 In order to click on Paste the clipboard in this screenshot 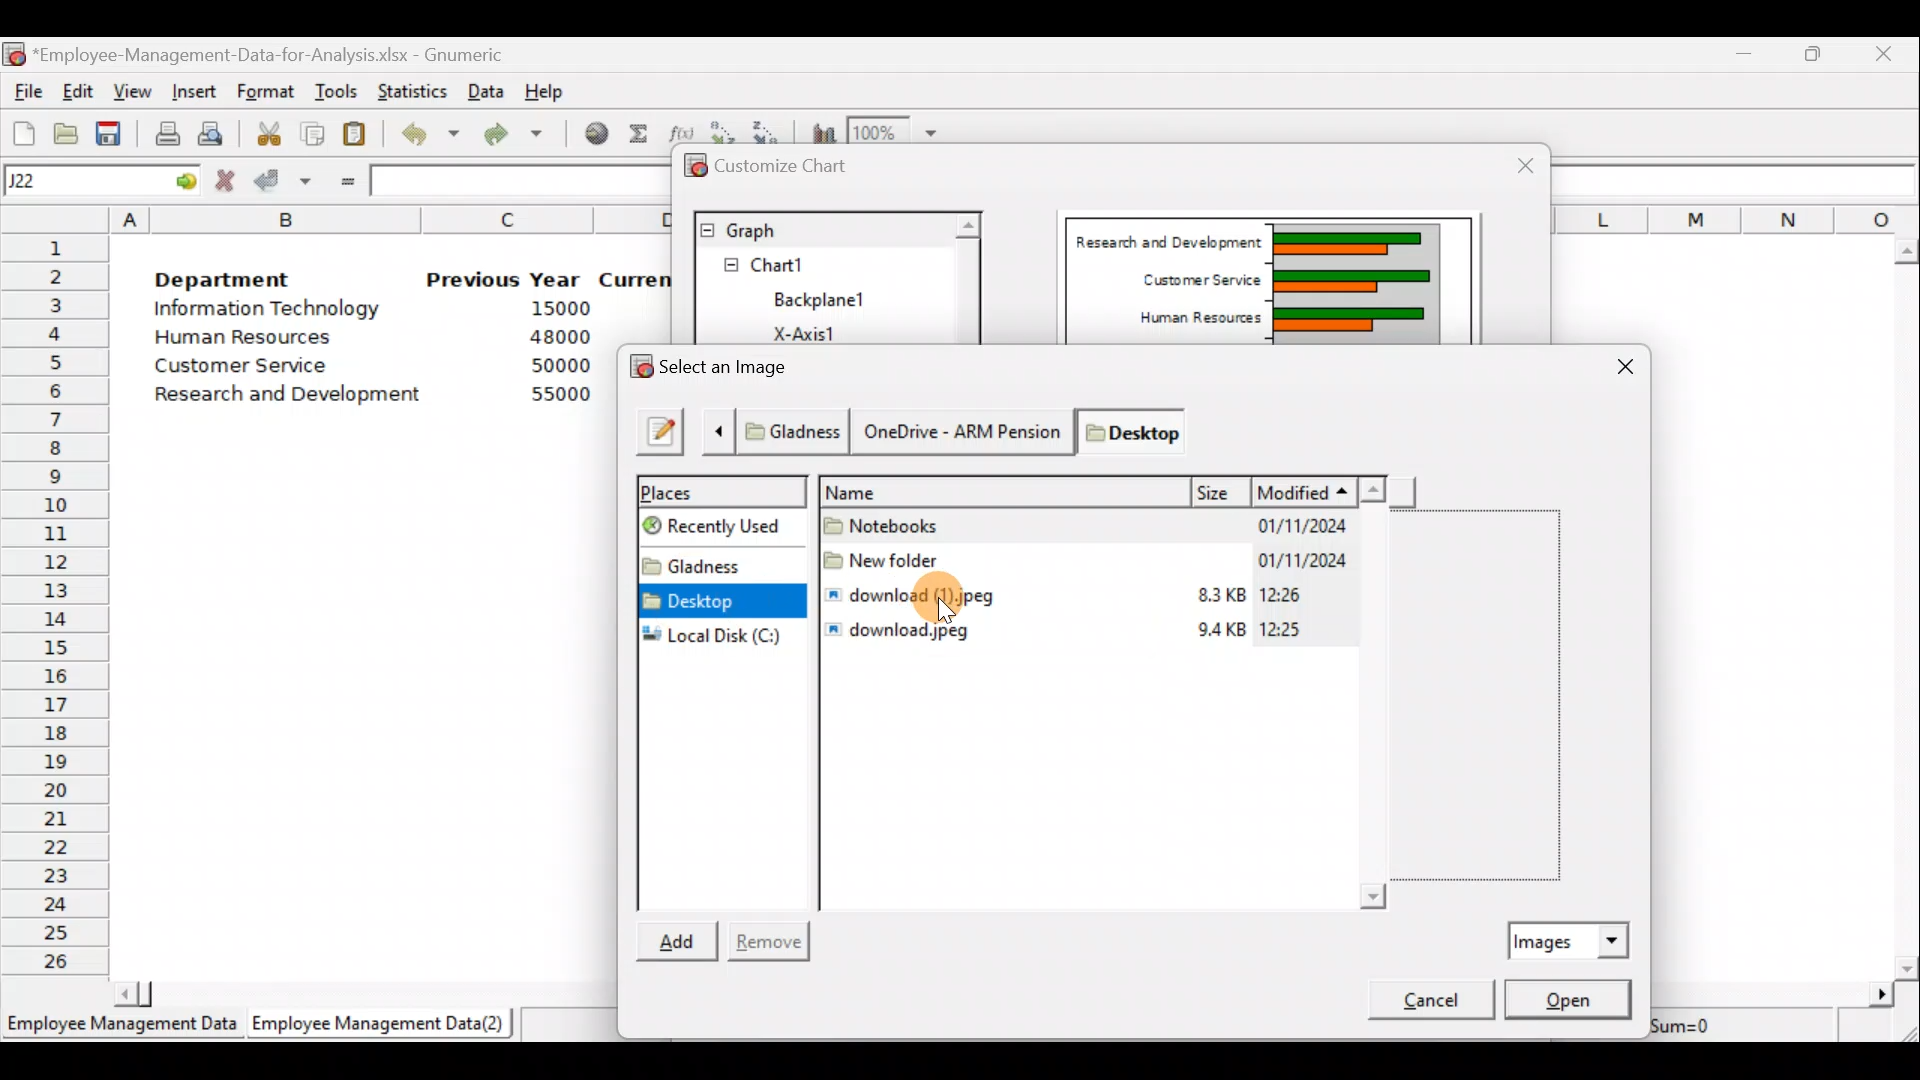, I will do `click(360, 136)`.